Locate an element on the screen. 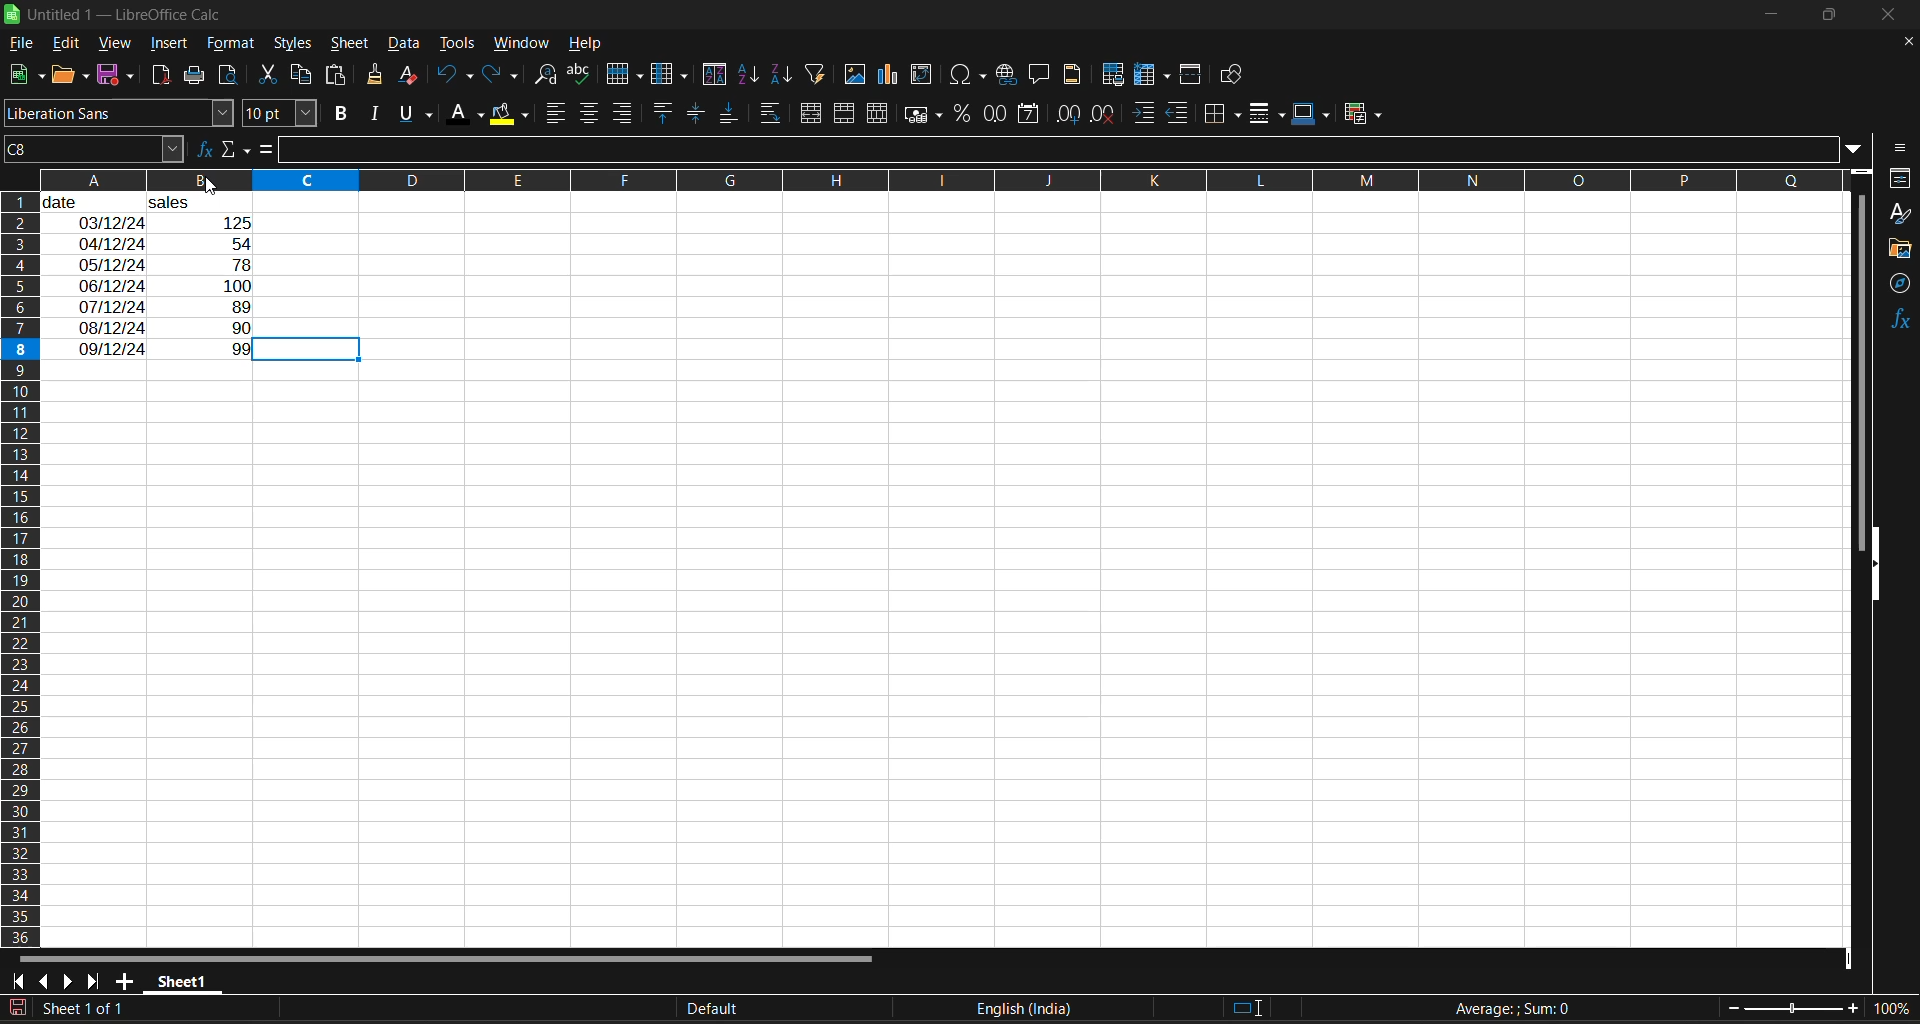 The height and width of the screenshot is (1024, 1920). spelling is located at coordinates (582, 74).